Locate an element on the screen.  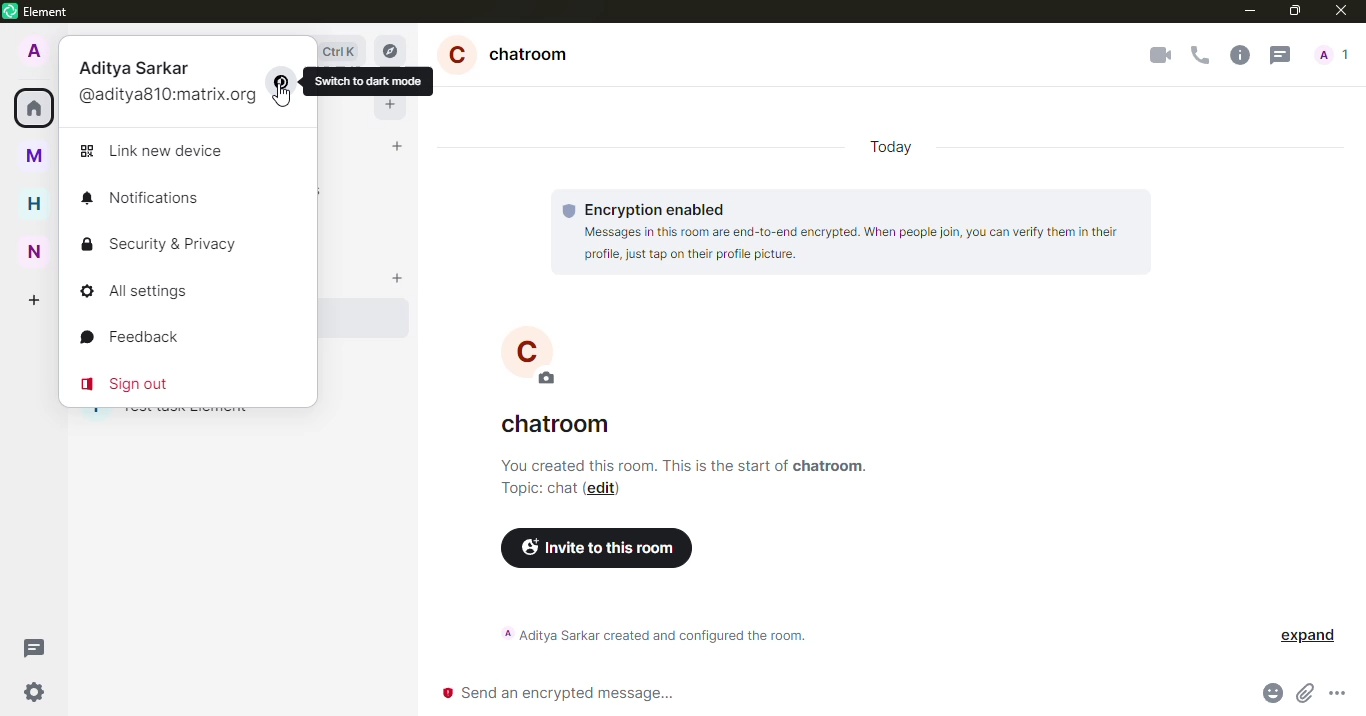
expand is located at coordinates (1311, 637).